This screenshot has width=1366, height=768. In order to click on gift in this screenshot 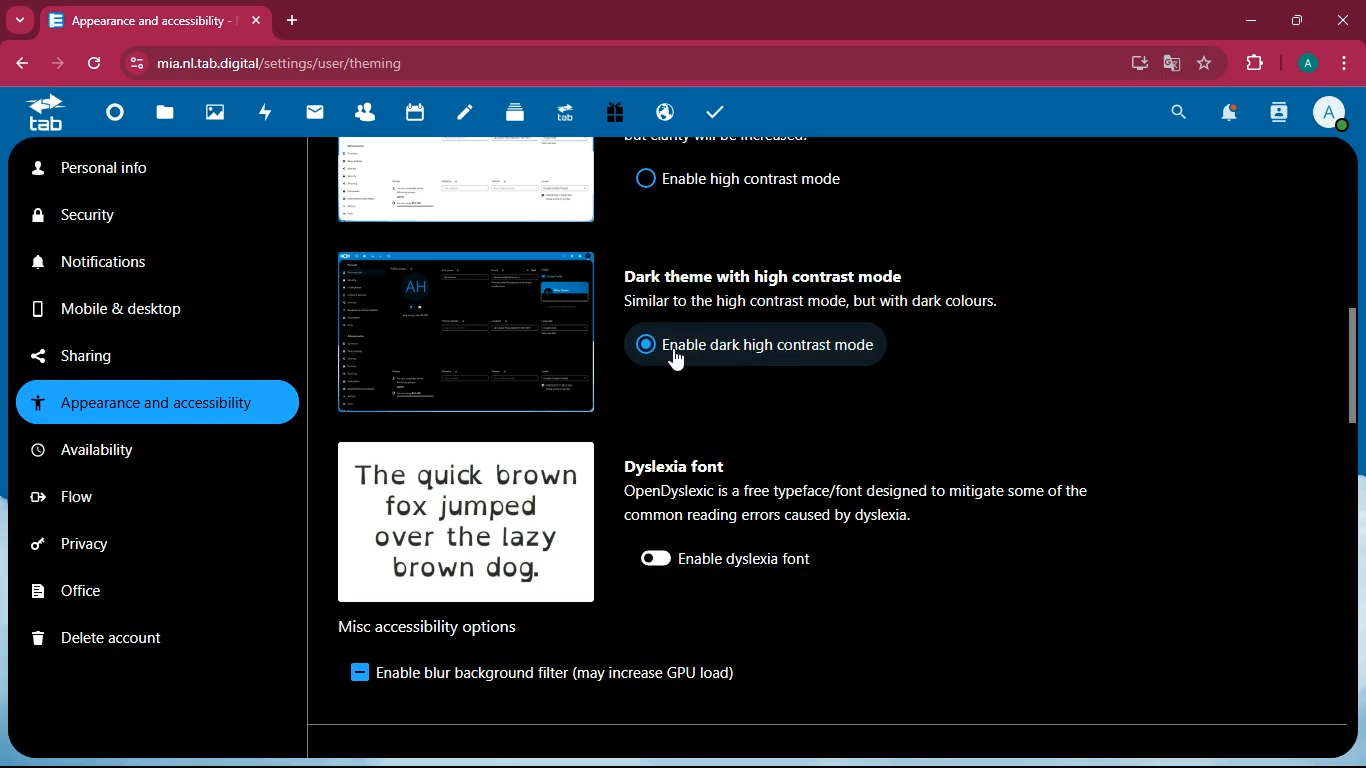, I will do `click(623, 113)`.